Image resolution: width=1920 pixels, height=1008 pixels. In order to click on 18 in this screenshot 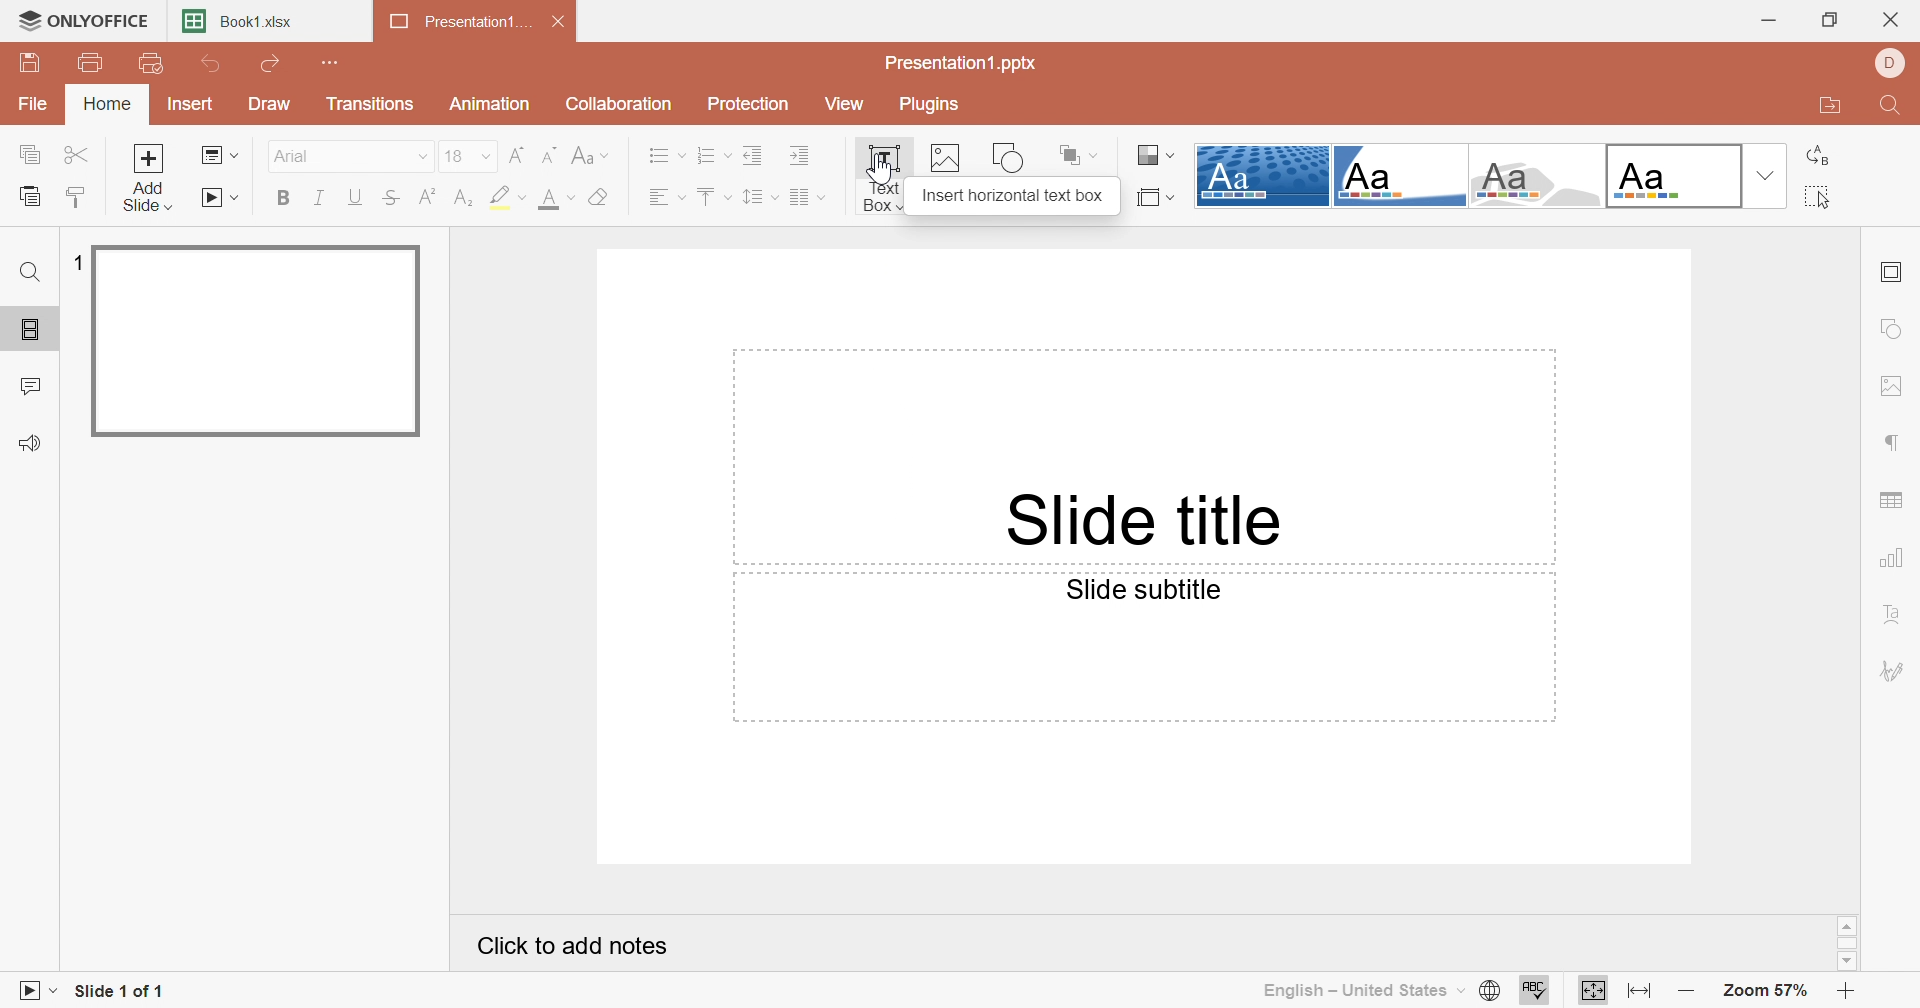, I will do `click(468, 156)`.